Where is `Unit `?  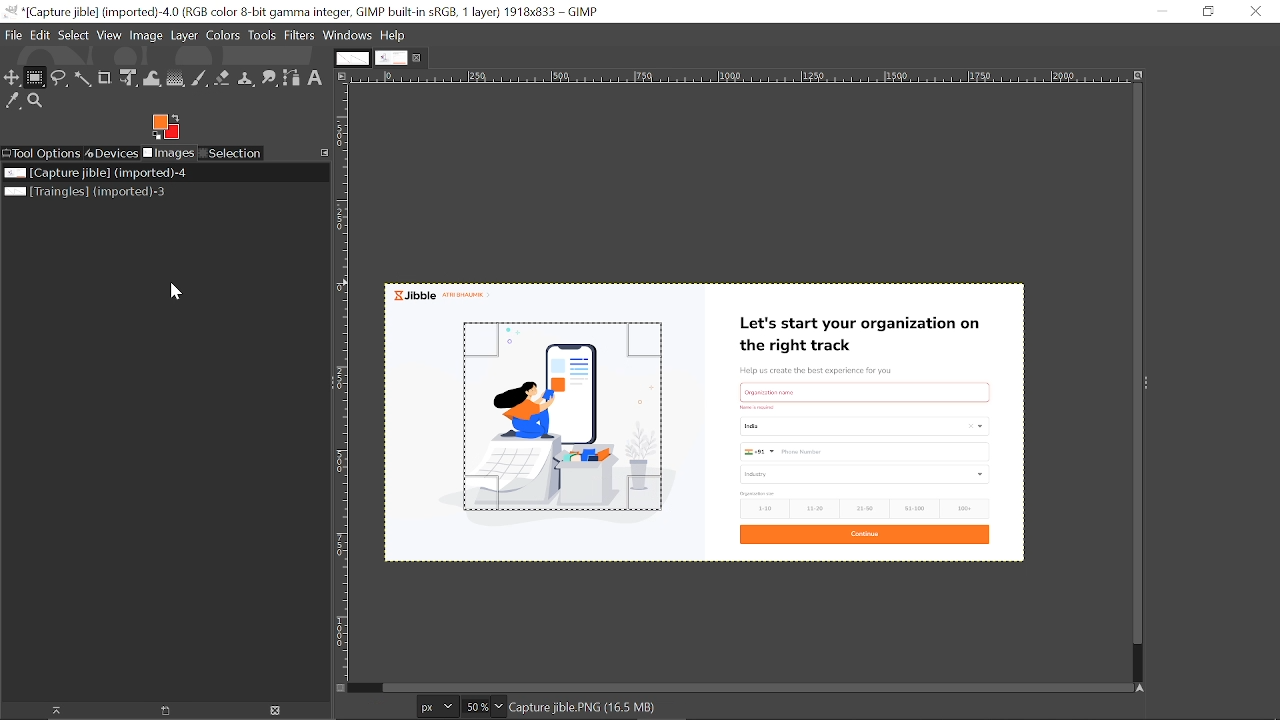
Unit  is located at coordinates (438, 706).